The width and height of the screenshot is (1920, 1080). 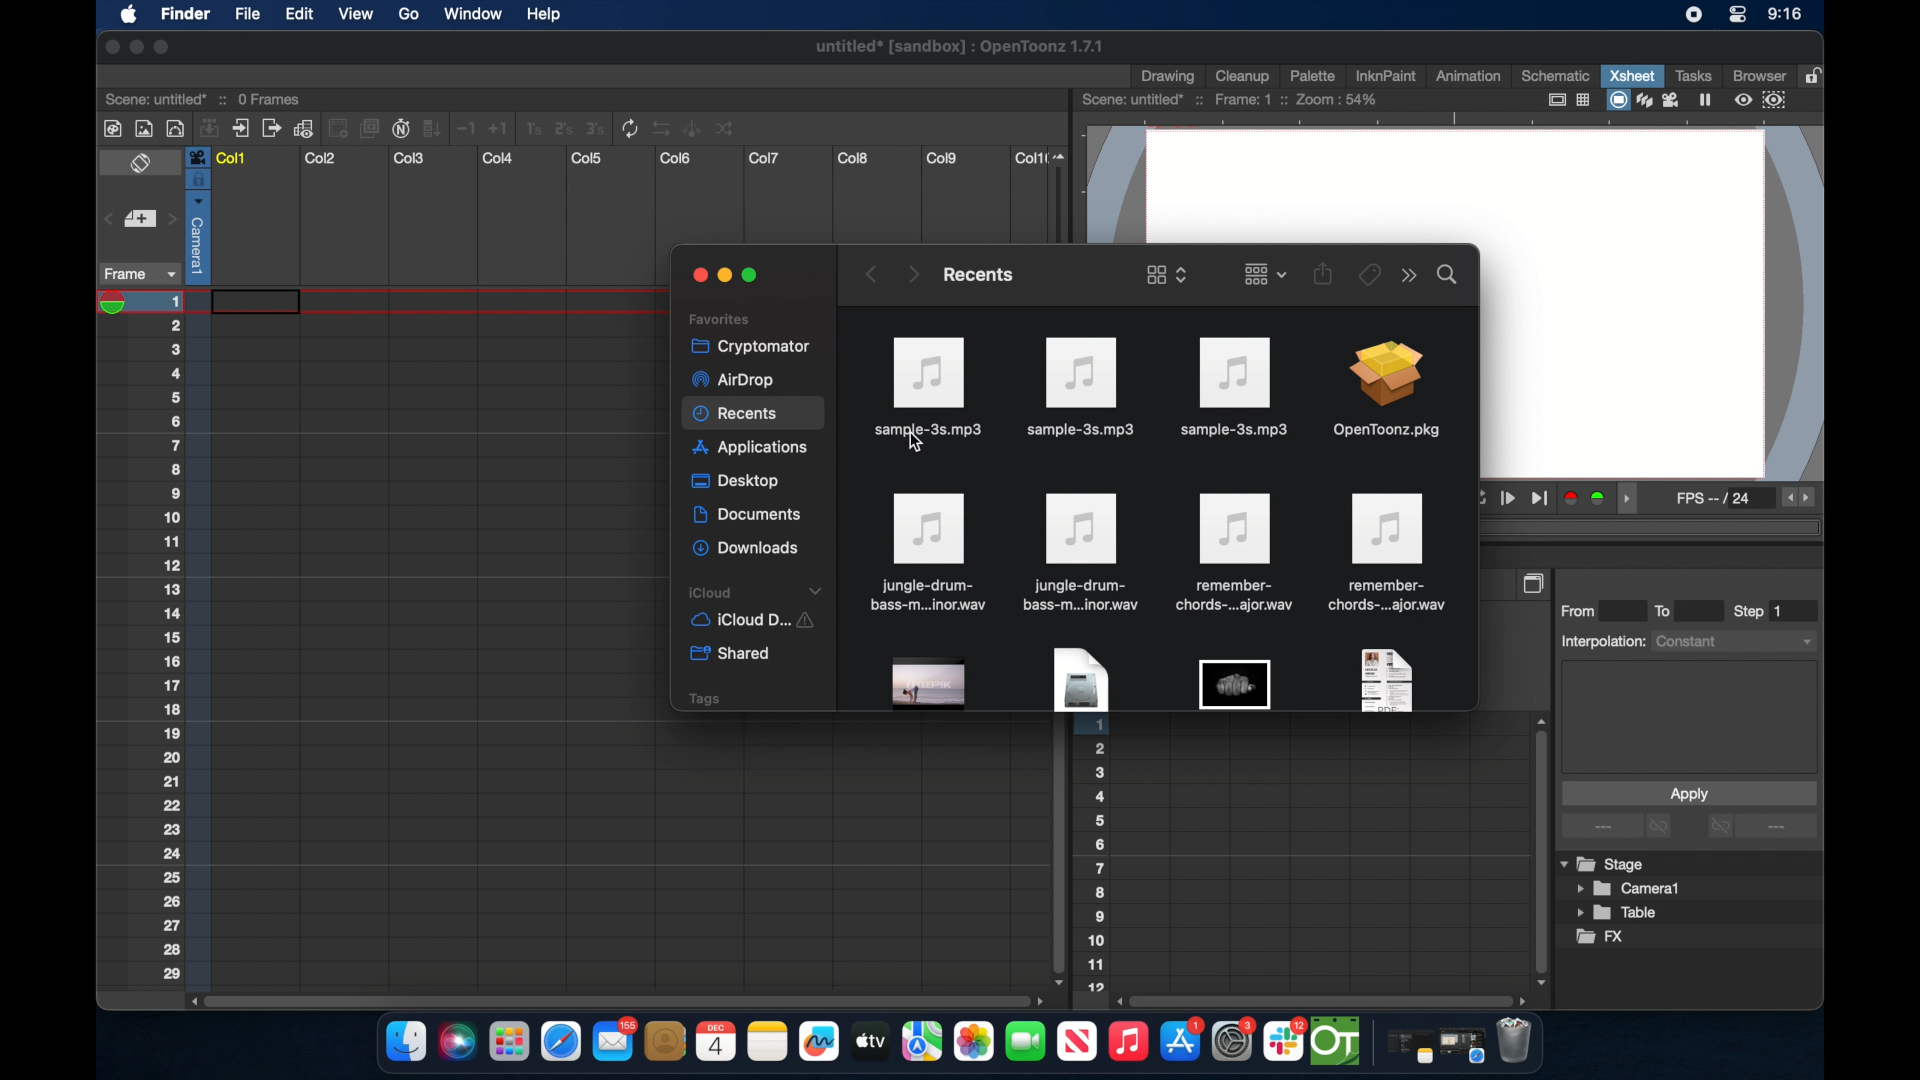 What do you see at coordinates (1385, 392) in the screenshot?
I see `package icon` at bounding box center [1385, 392].